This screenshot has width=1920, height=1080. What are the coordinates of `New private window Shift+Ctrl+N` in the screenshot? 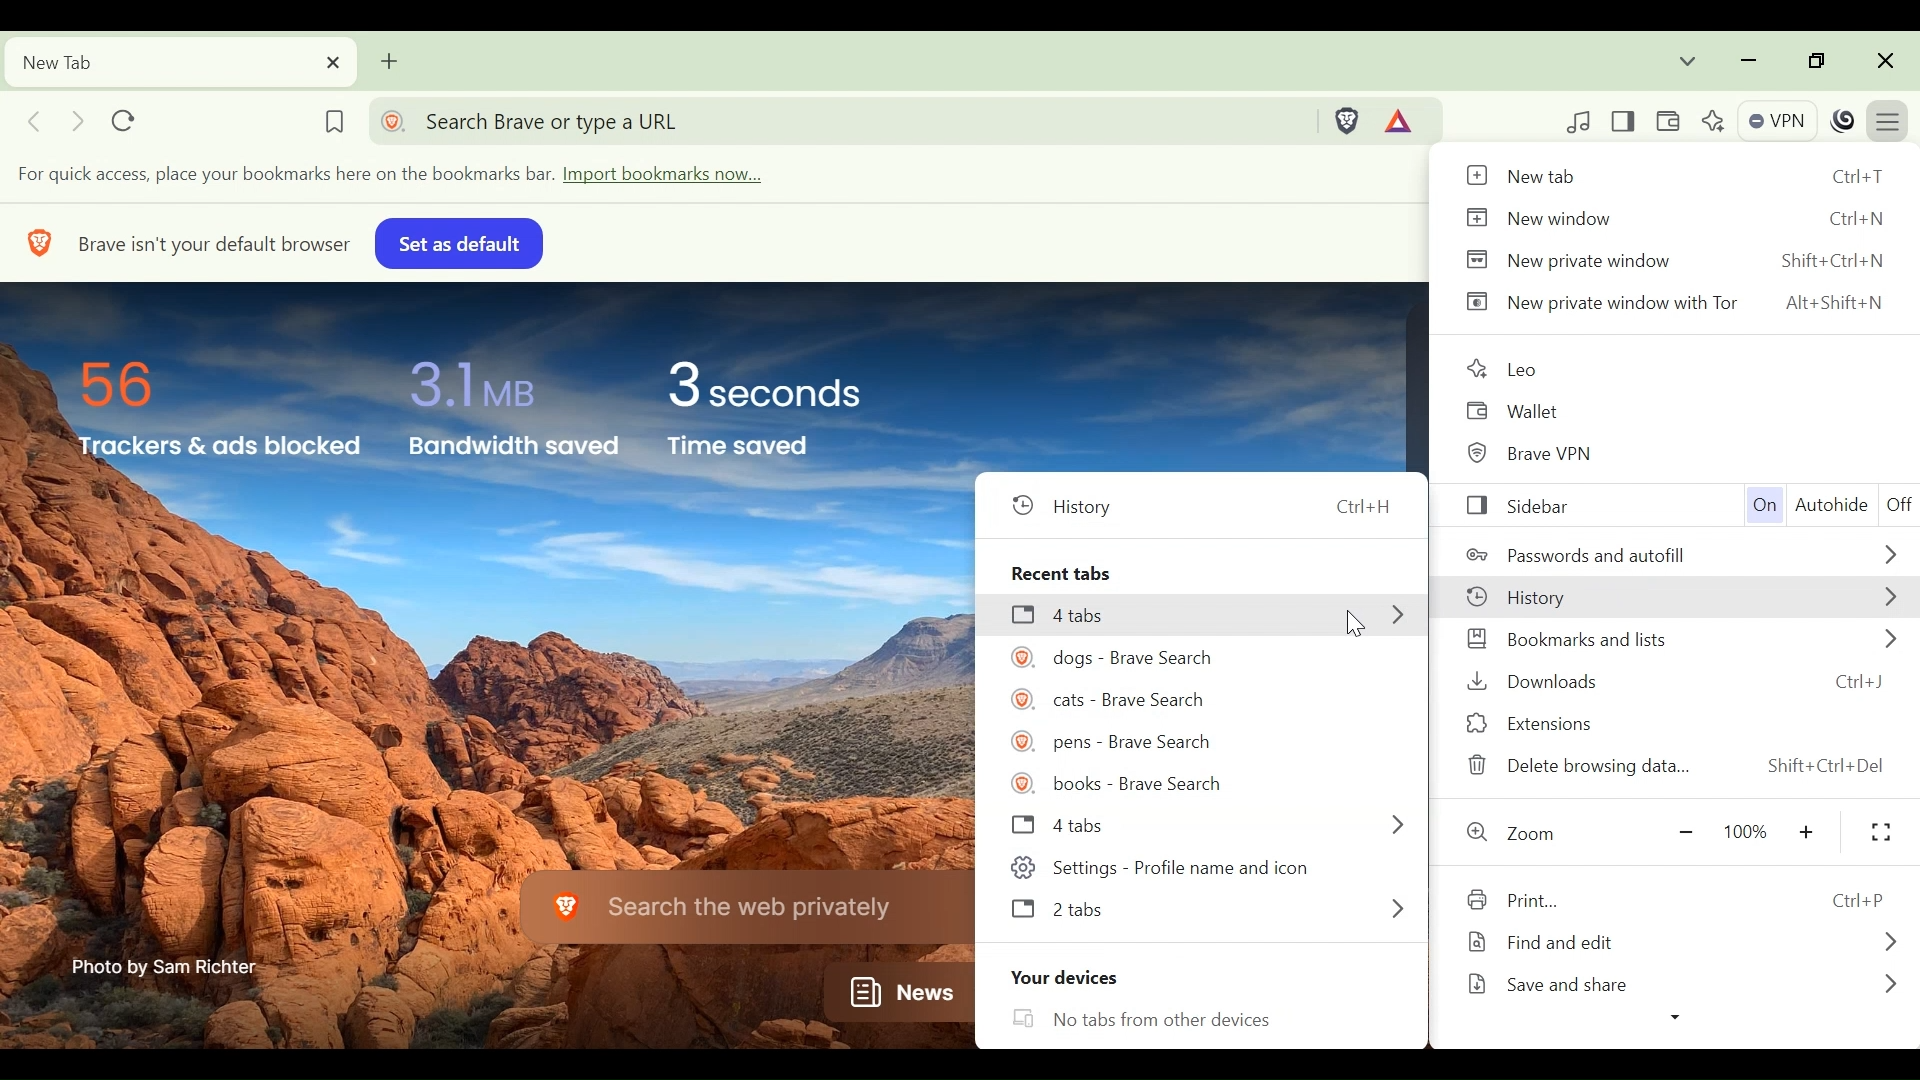 It's located at (1678, 259).